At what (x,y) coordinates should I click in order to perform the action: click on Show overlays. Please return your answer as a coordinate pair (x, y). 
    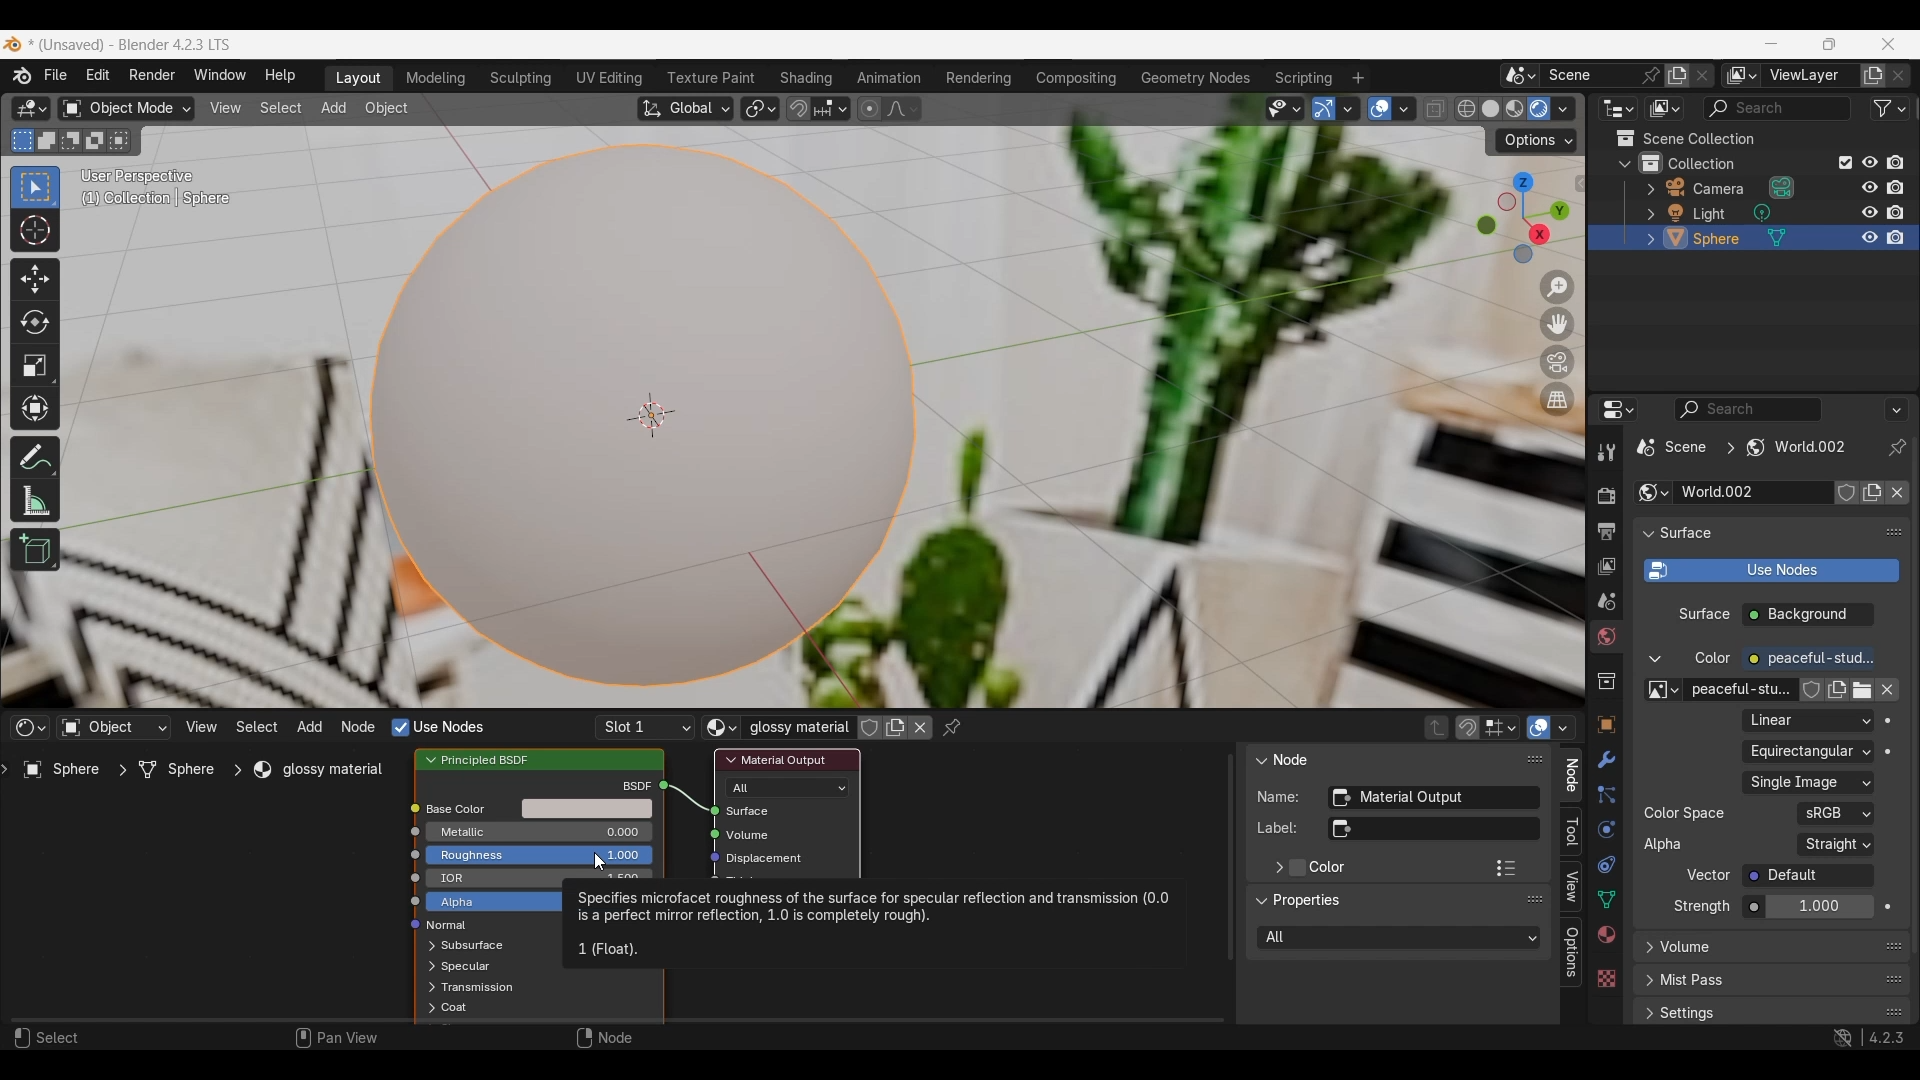
    Looking at the image, I should click on (1540, 727).